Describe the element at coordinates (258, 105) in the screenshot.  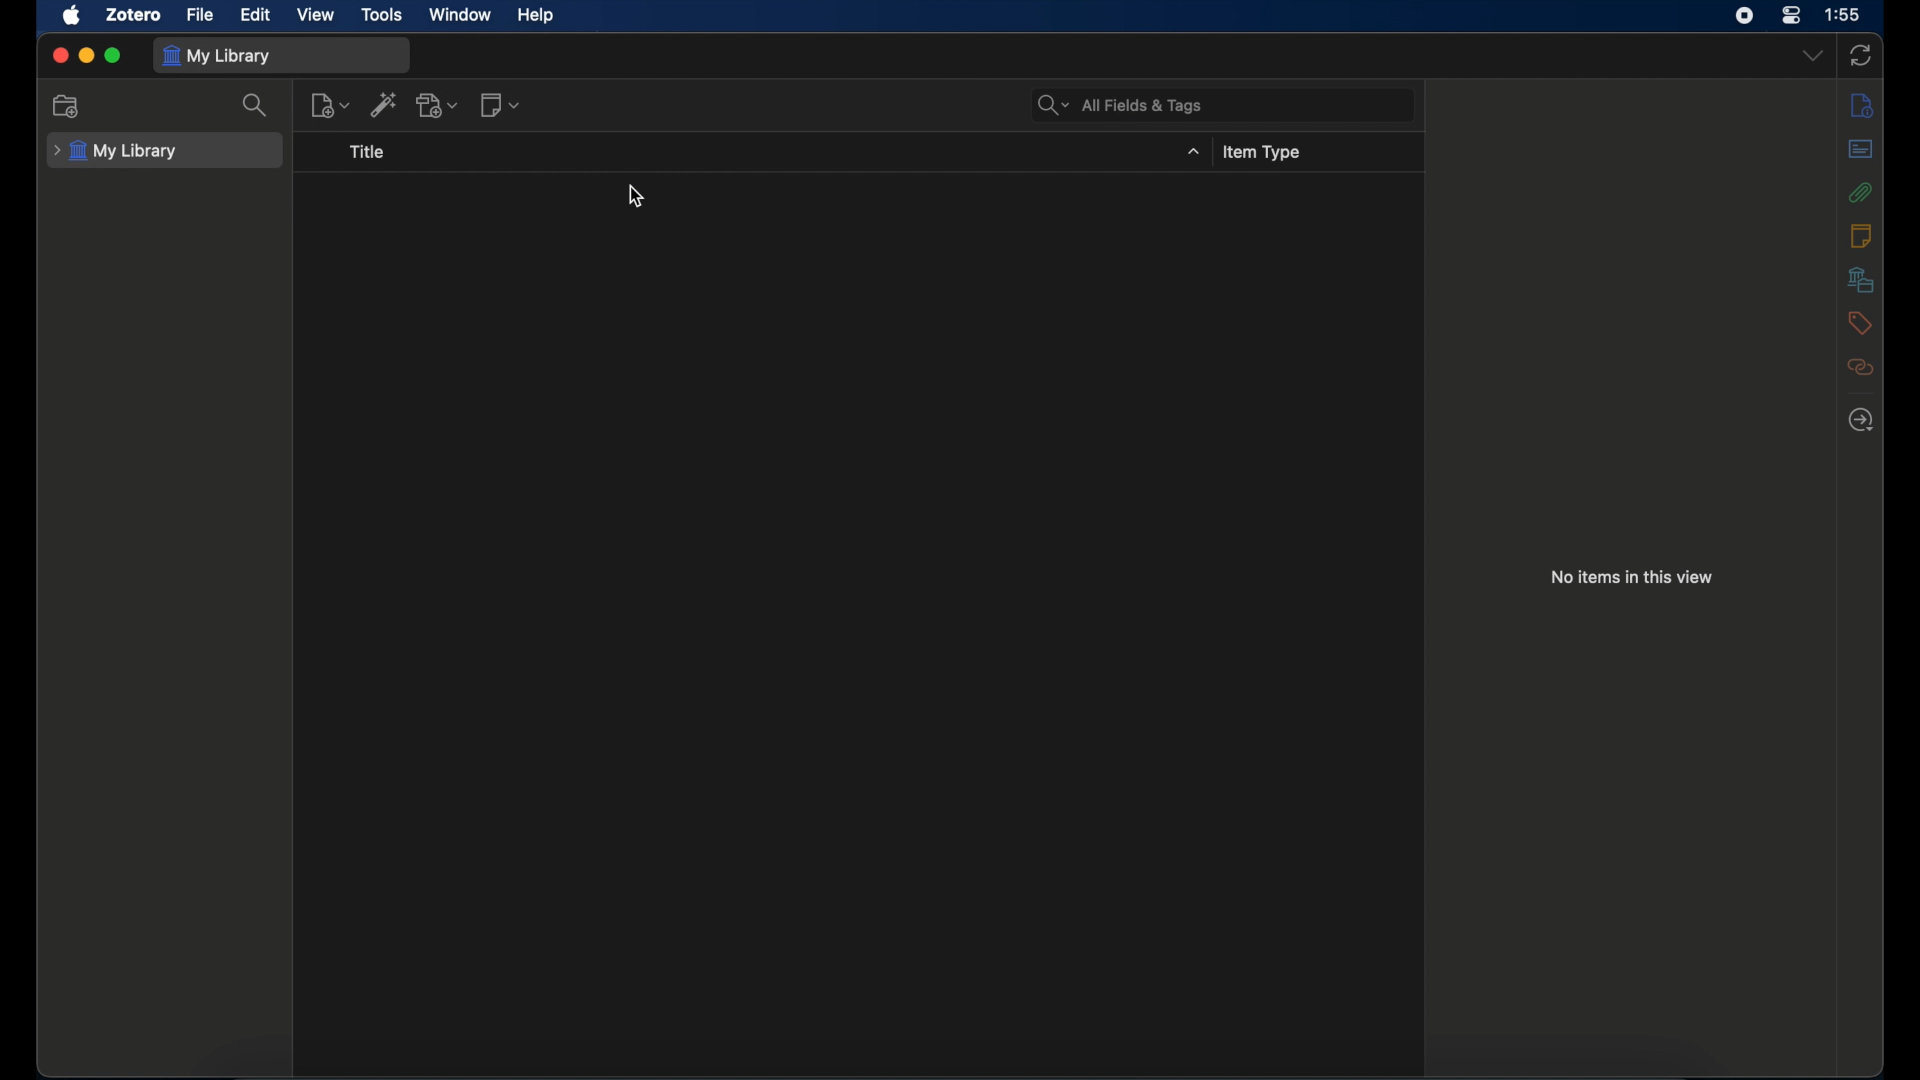
I see `search` at that location.